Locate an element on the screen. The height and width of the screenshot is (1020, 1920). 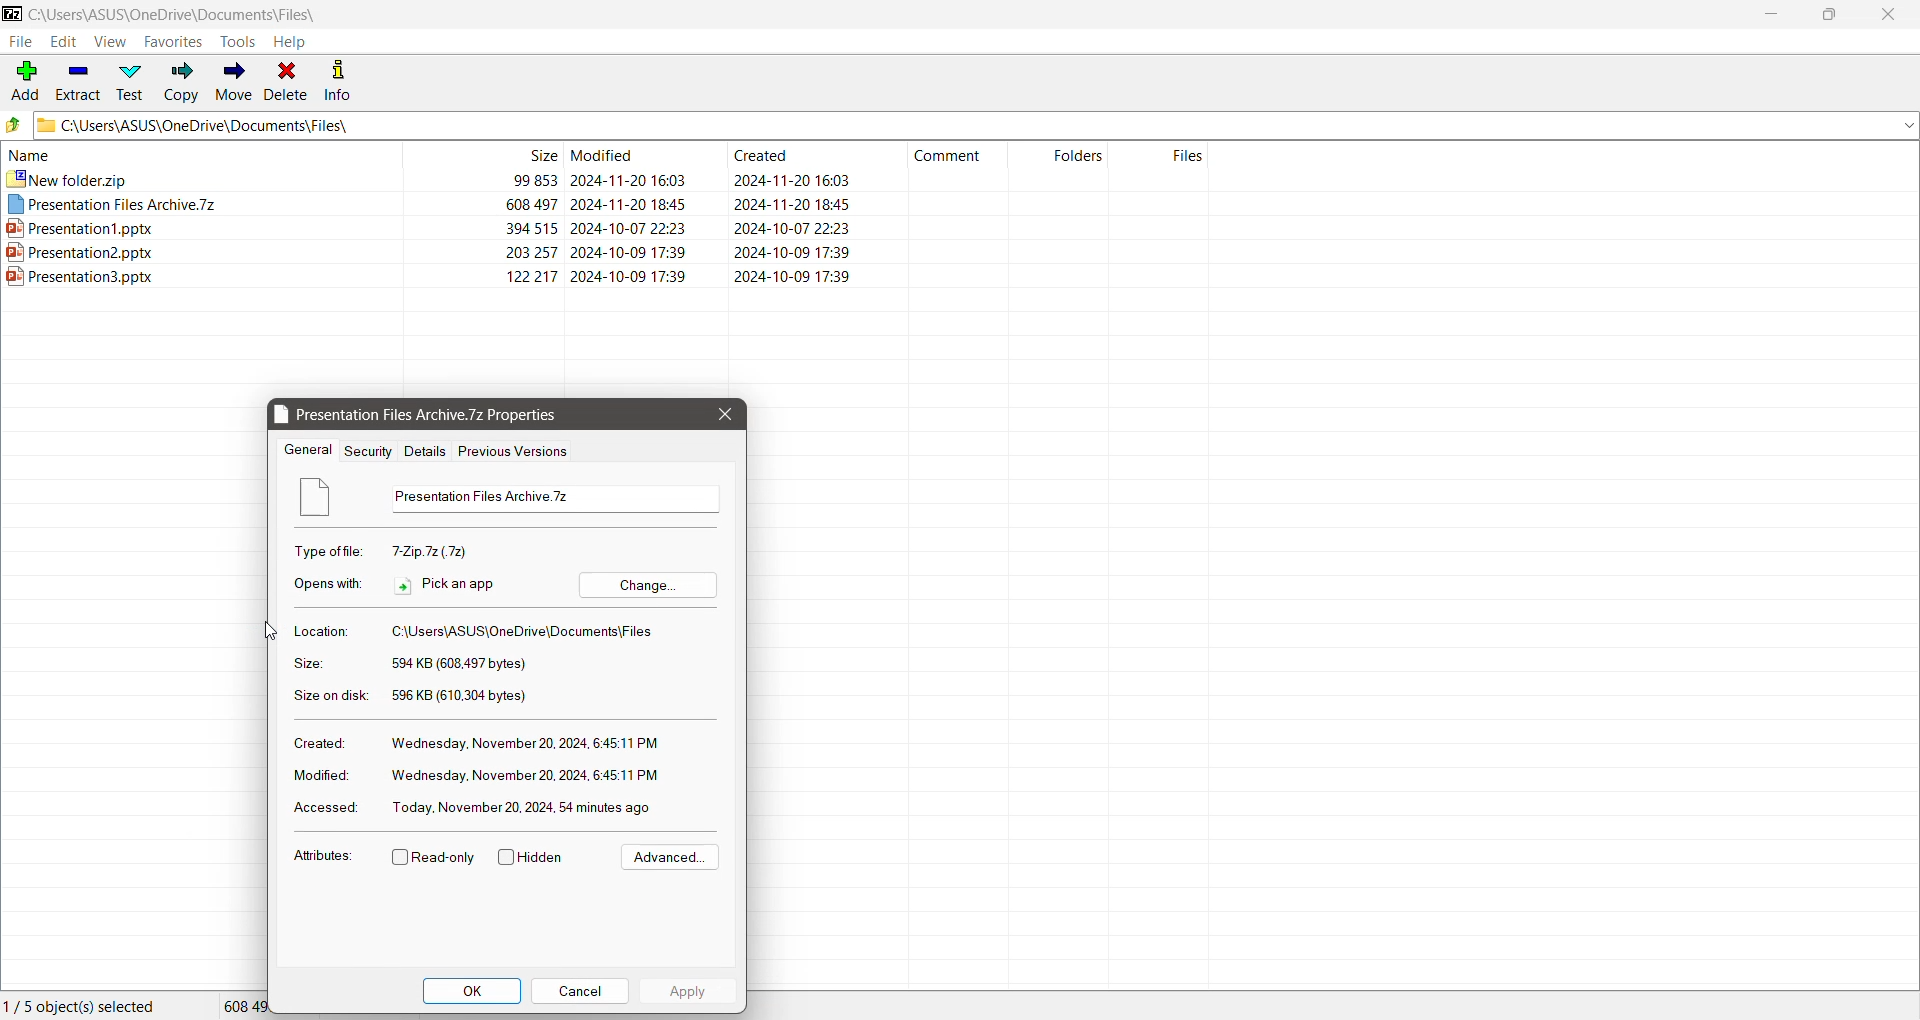
Details is located at coordinates (424, 451).